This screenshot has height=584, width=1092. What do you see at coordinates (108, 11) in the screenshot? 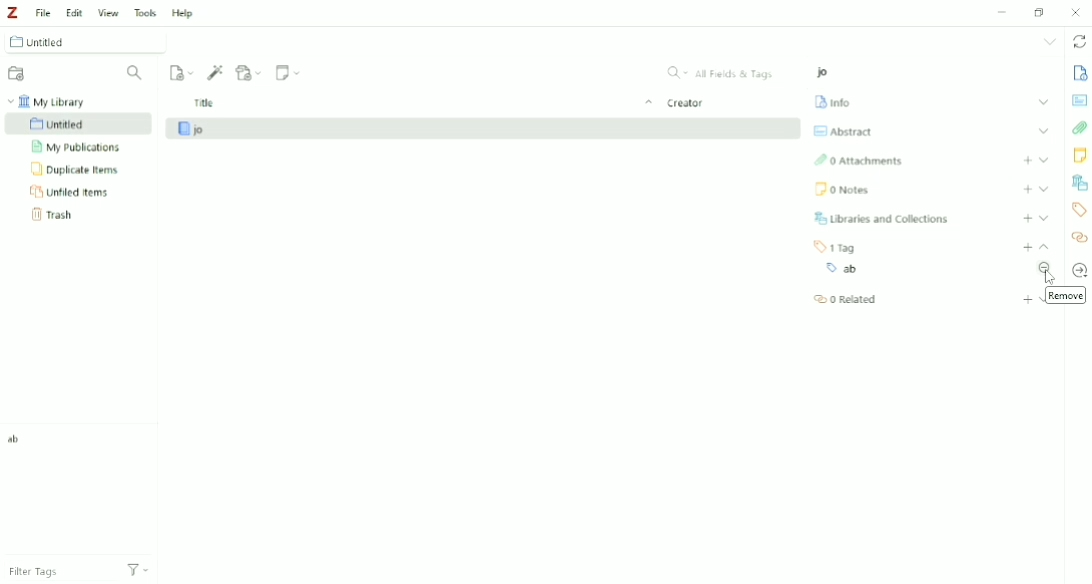
I see `View` at bounding box center [108, 11].